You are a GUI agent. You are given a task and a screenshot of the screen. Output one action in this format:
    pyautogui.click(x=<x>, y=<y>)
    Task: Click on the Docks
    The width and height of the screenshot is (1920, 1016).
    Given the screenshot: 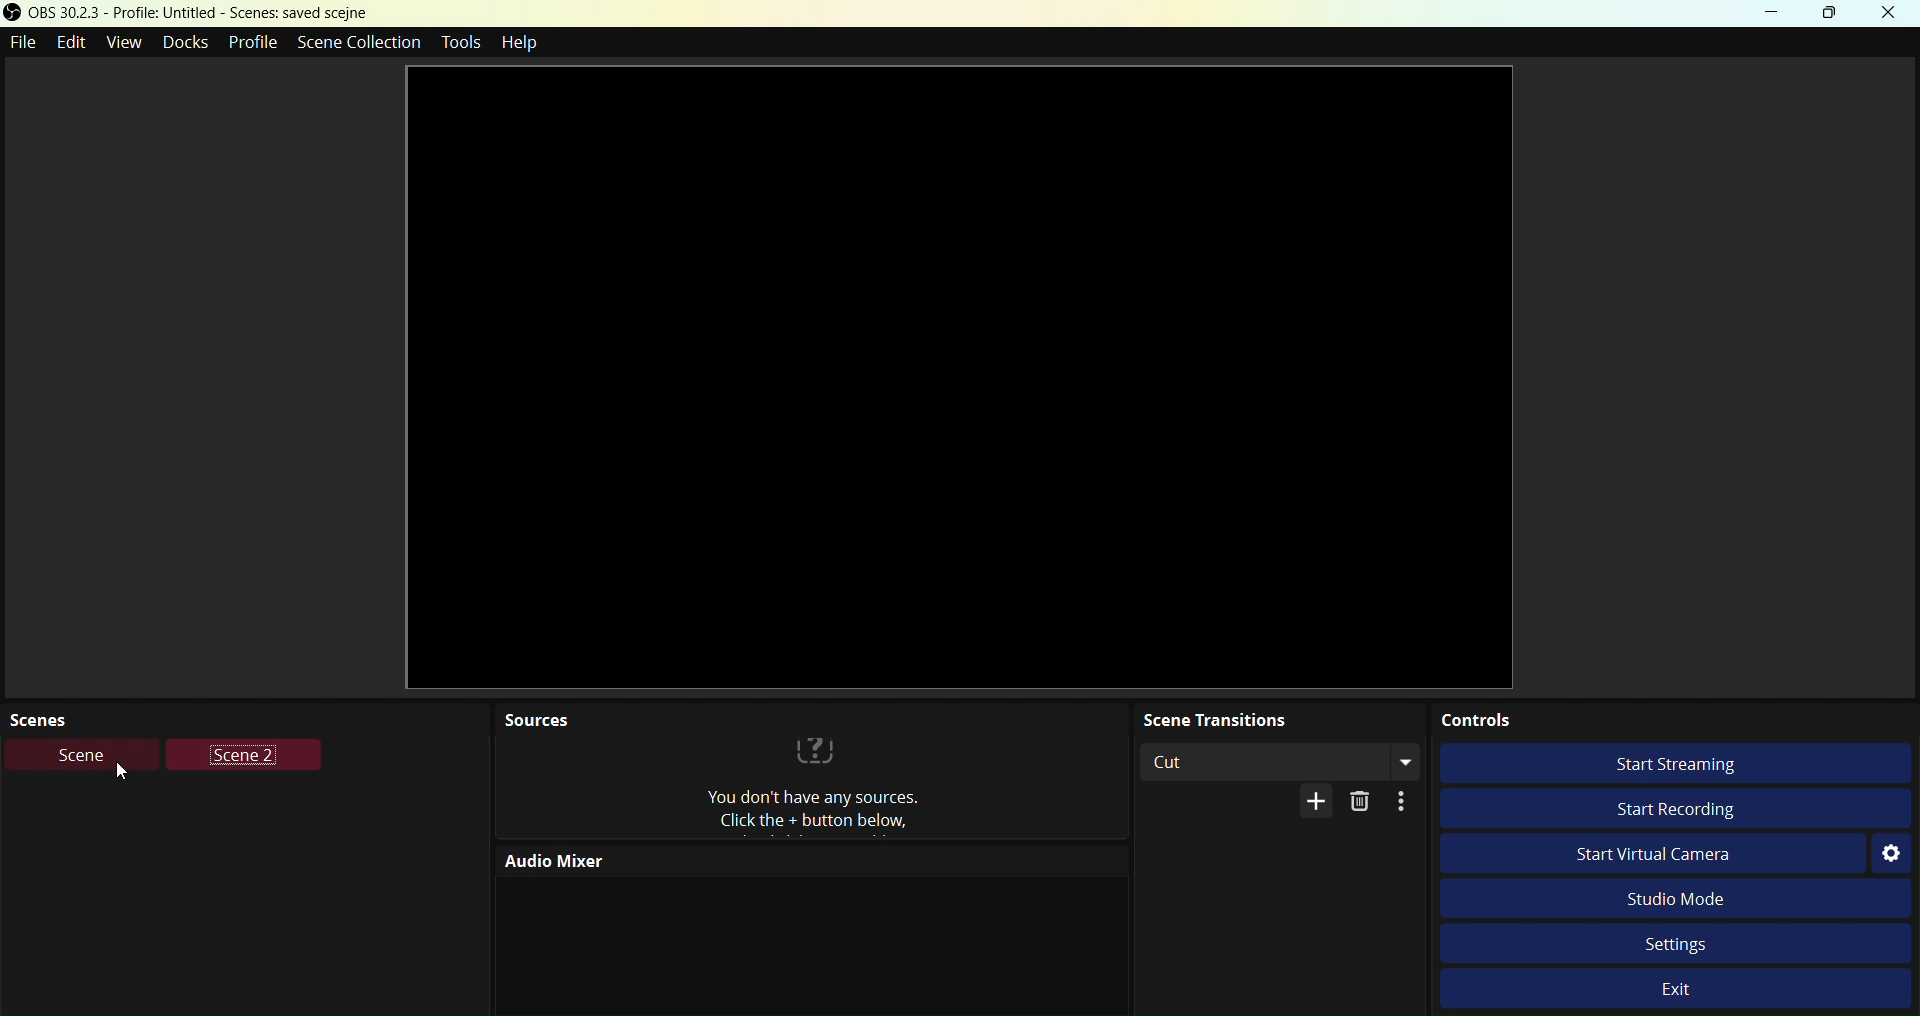 What is the action you would take?
    pyautogui.click(x=187, y=44)
    